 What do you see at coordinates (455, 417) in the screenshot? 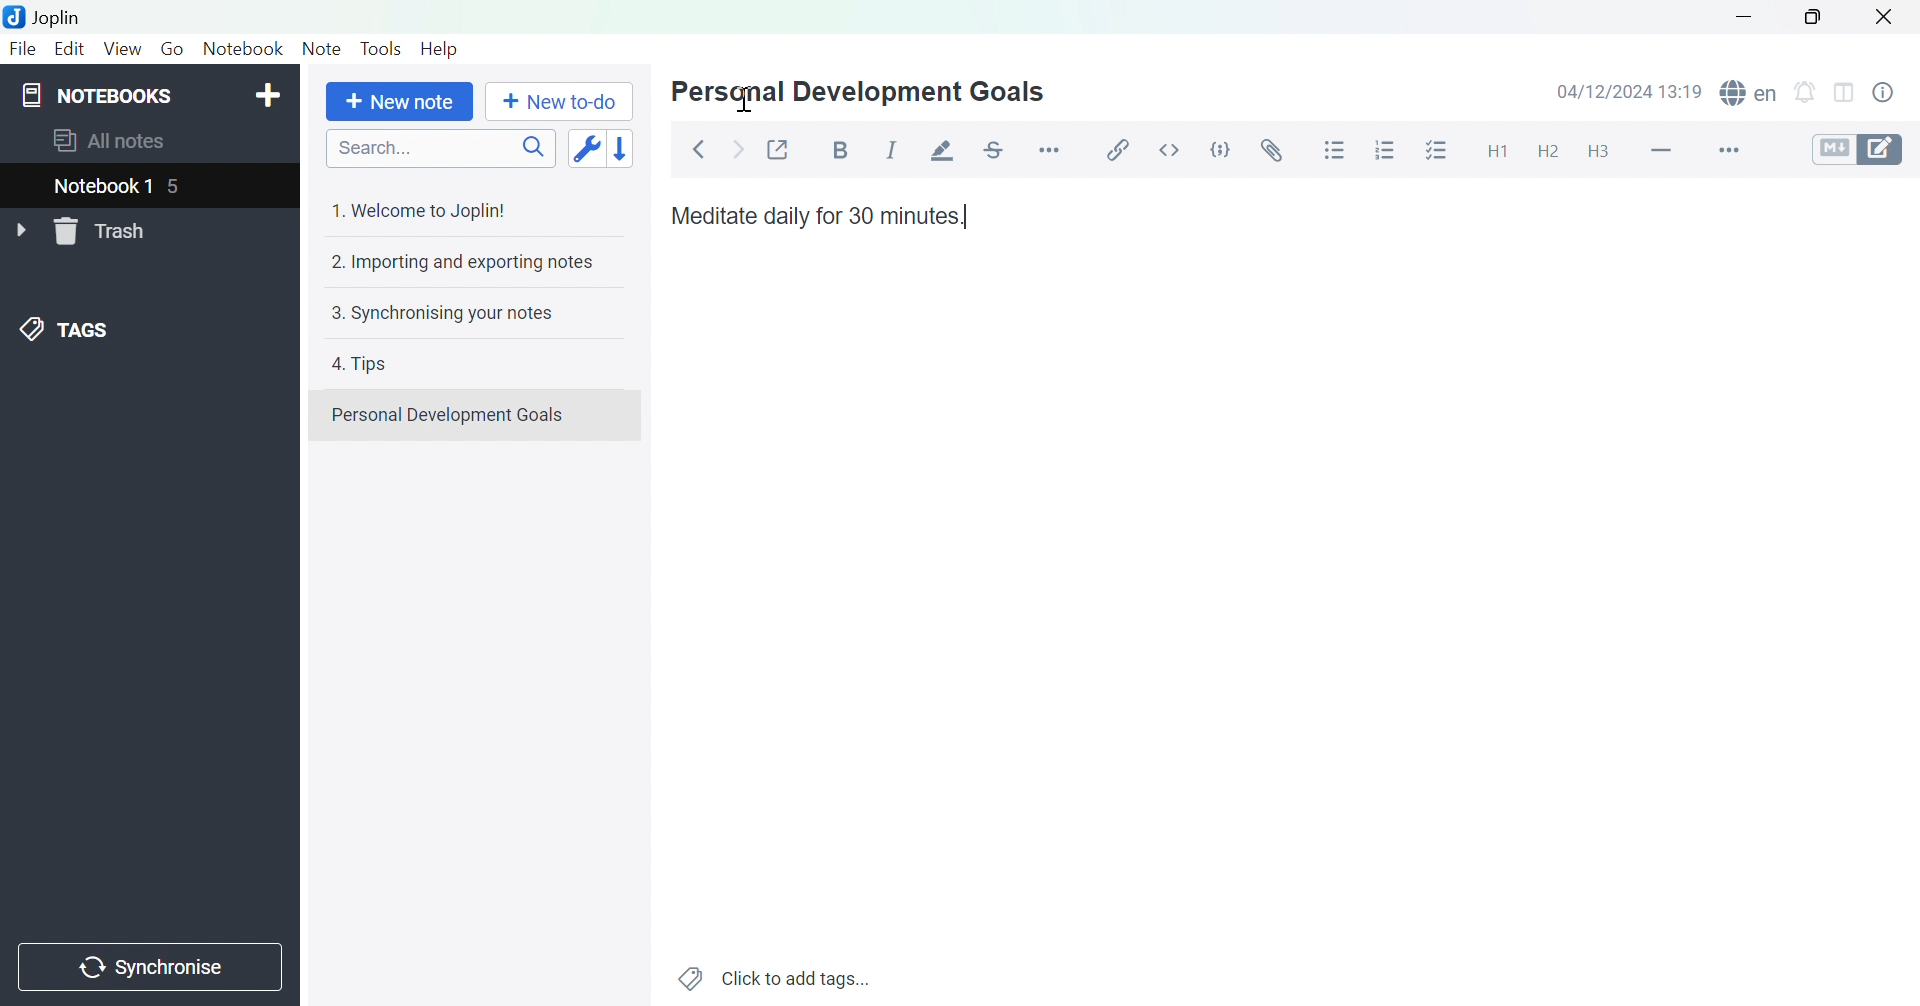
I see `Personal Development Goals` at bounding box center [455, 417].